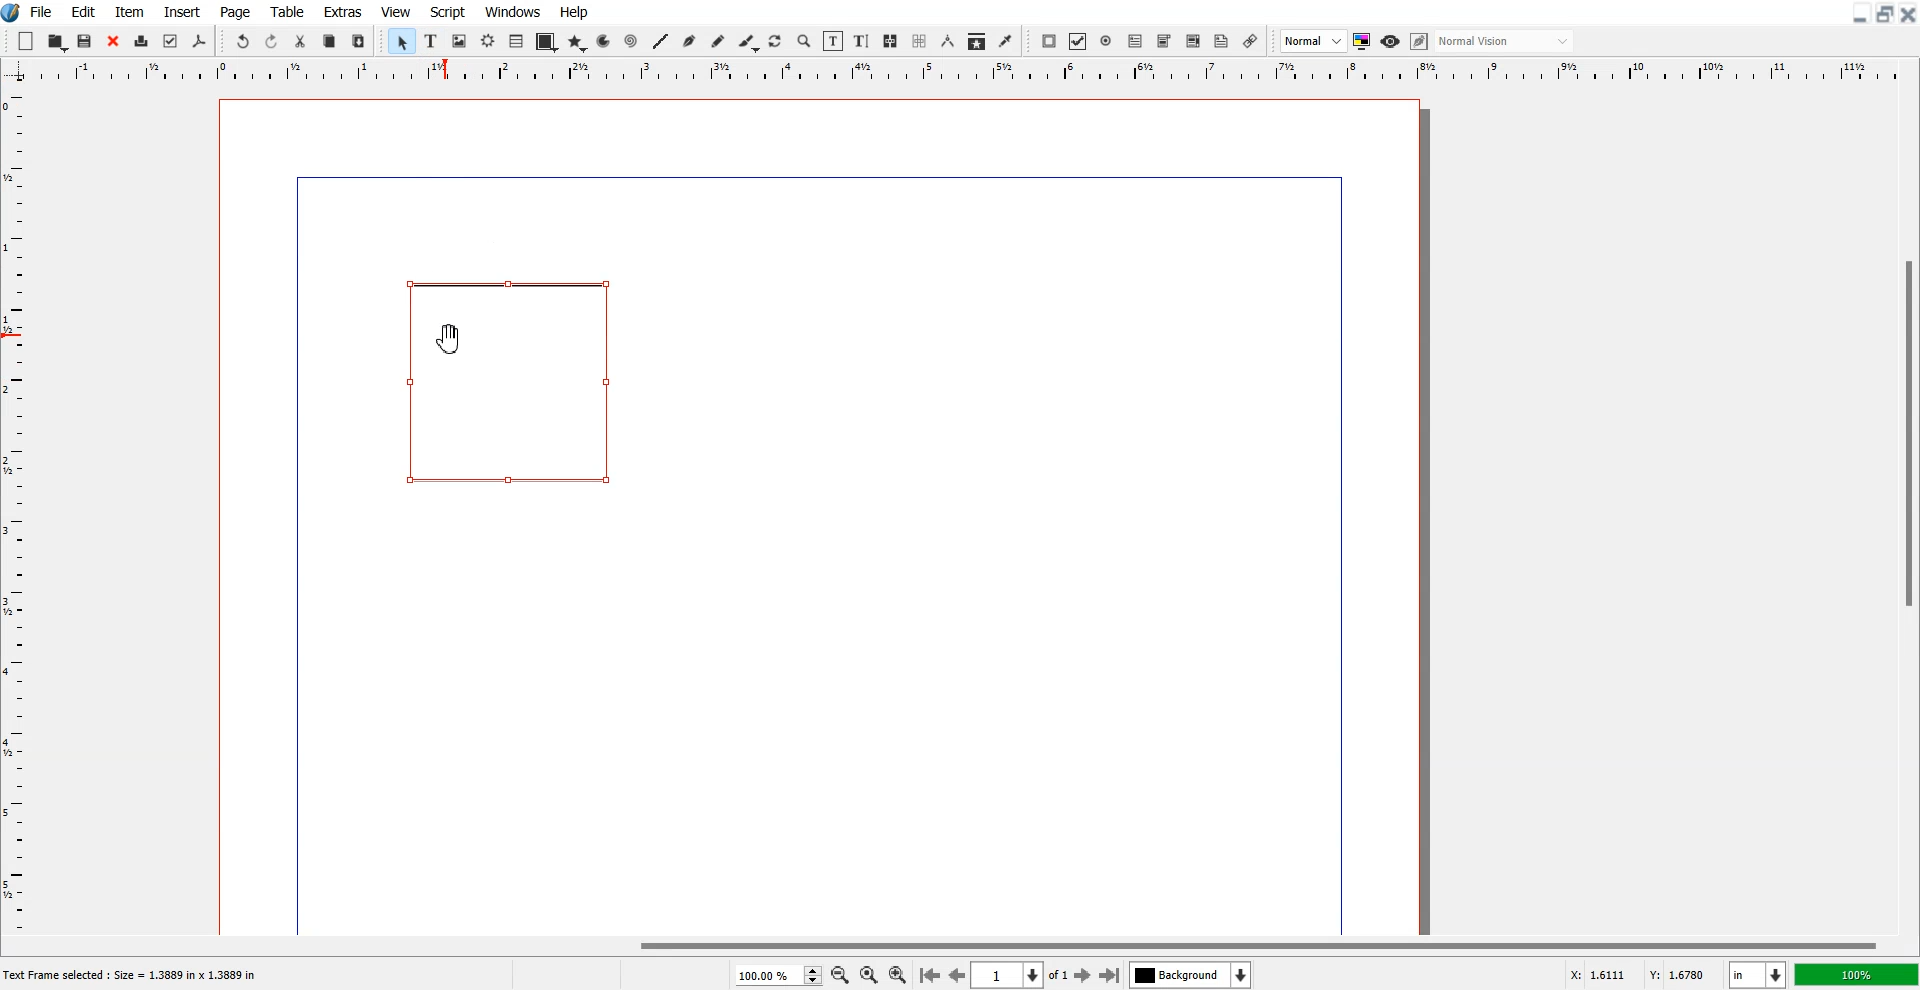  Describe the element at coordinates (718, 42) in the screenshot. I see `Freehand line ` at that location.